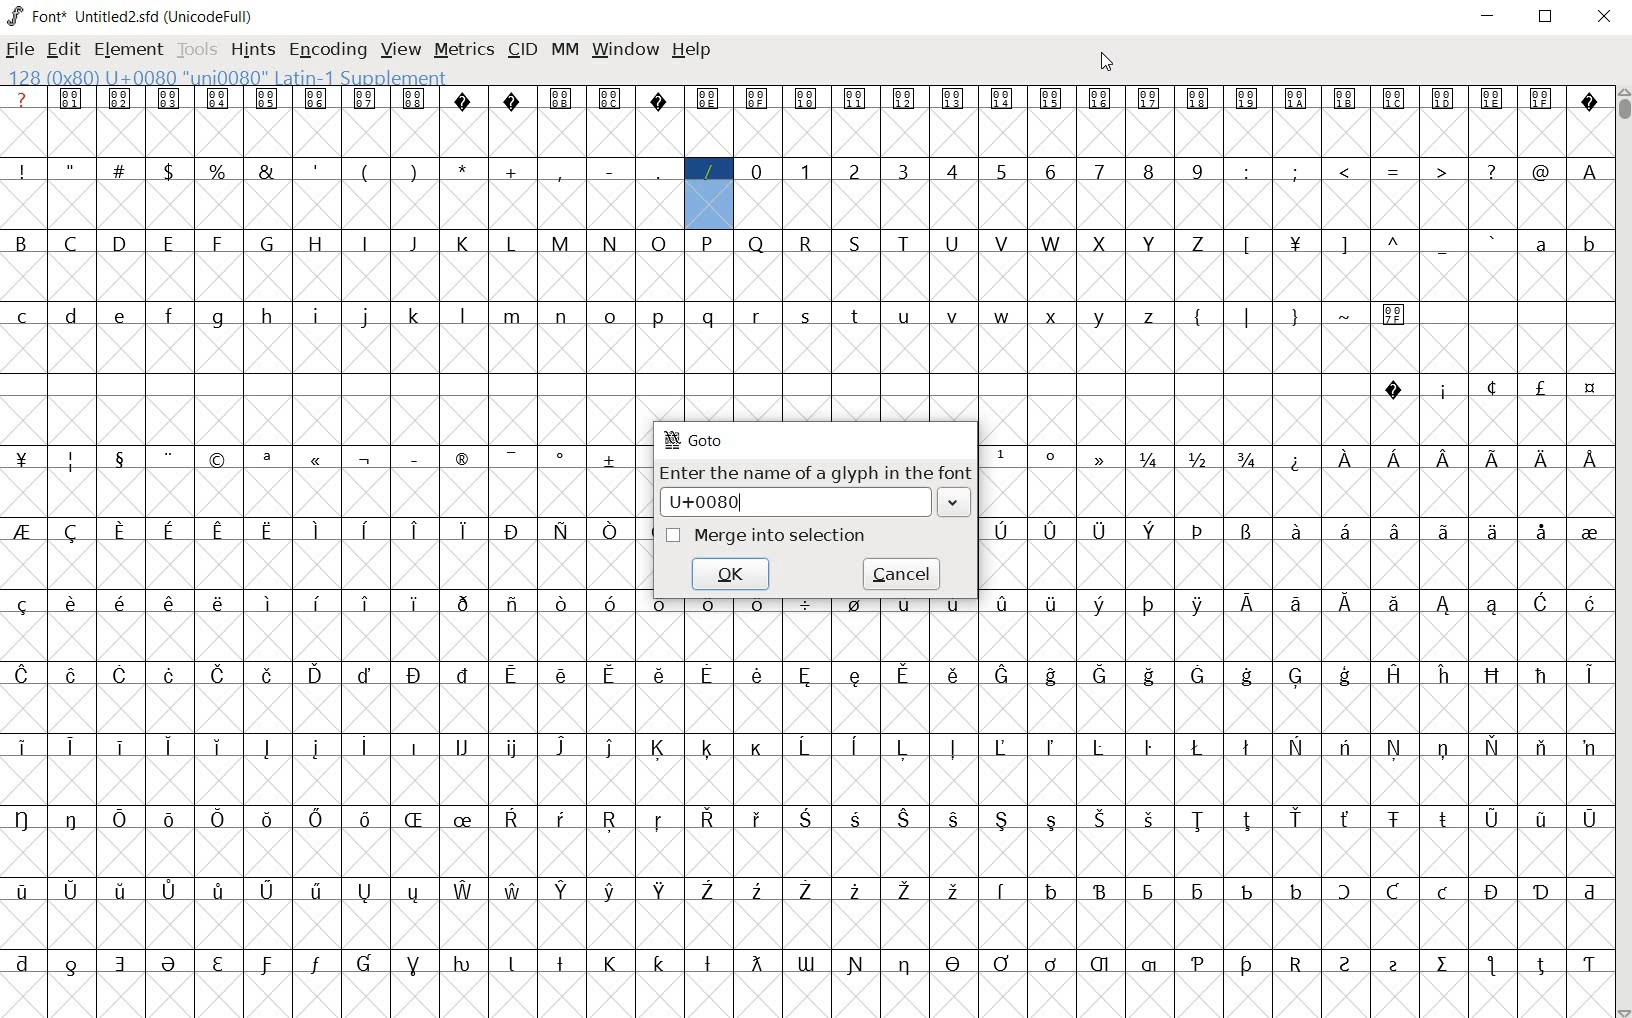 The height and width of the screenshot is (1018, 1632). I want to click on glyph, so click(1148, 99).